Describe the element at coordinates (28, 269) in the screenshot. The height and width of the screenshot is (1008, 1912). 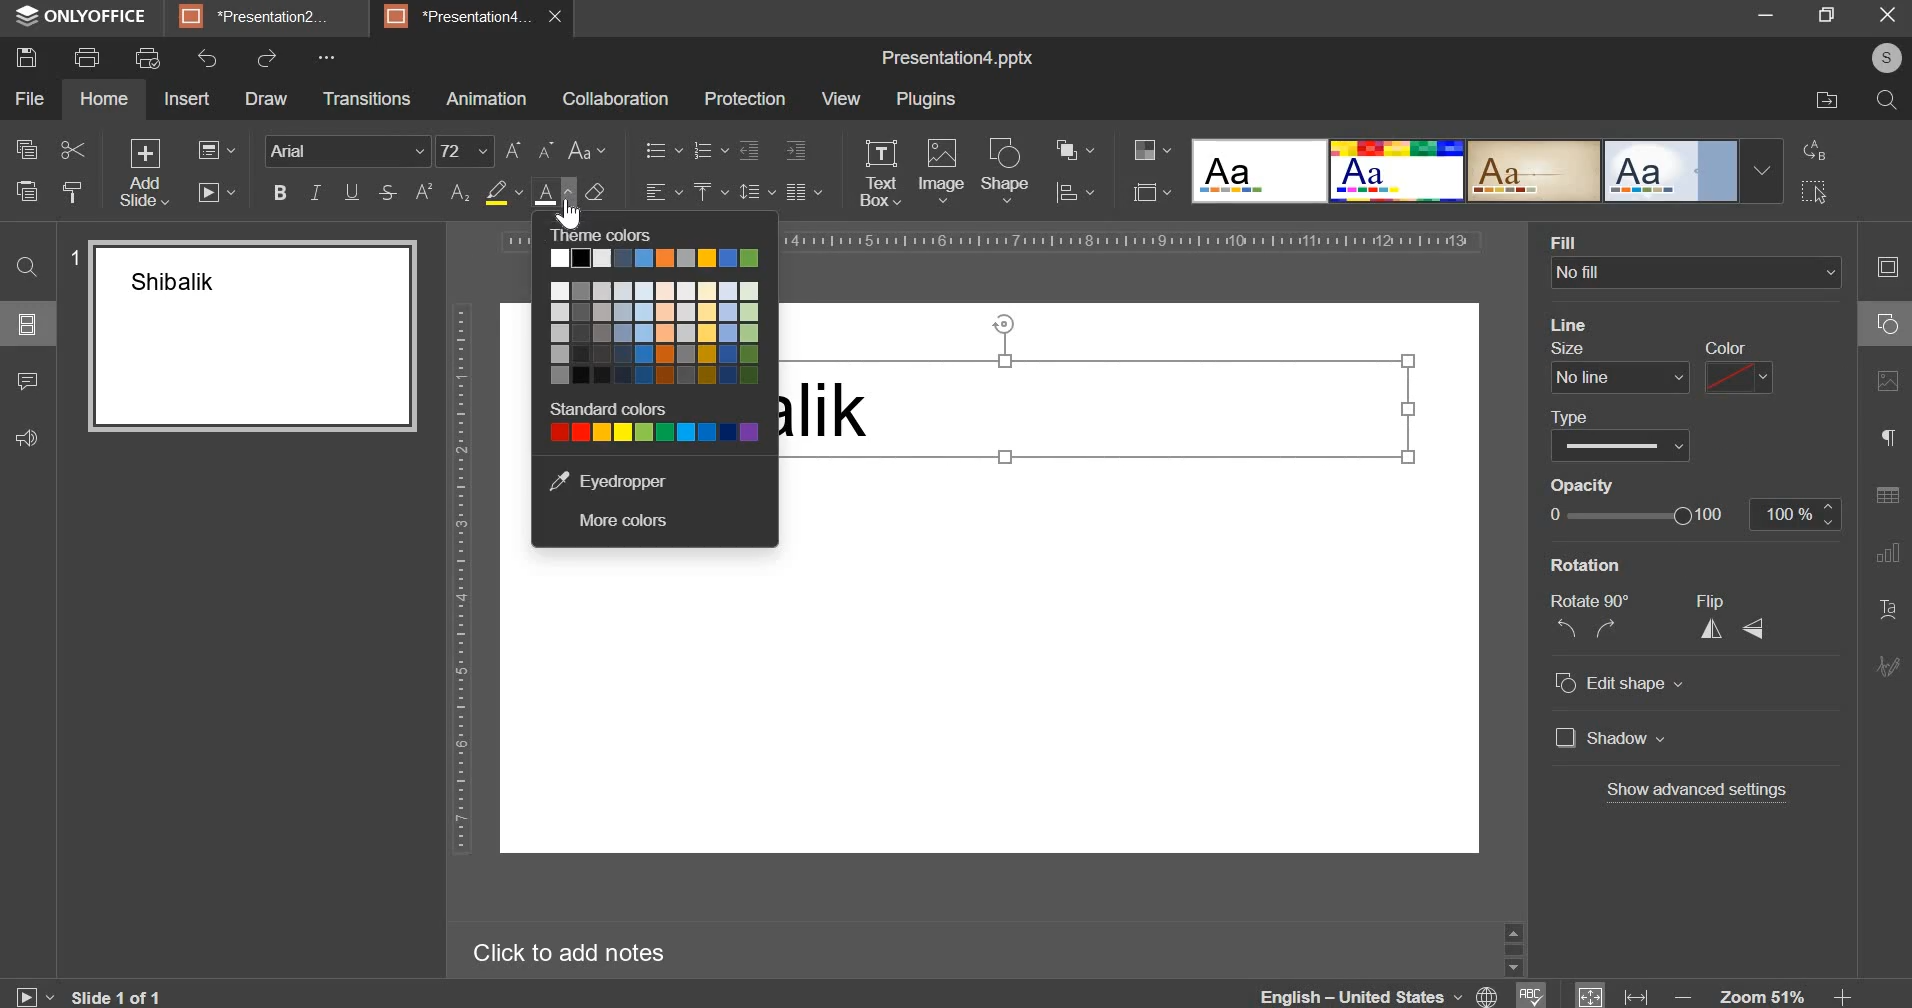
I see `find` at that location.